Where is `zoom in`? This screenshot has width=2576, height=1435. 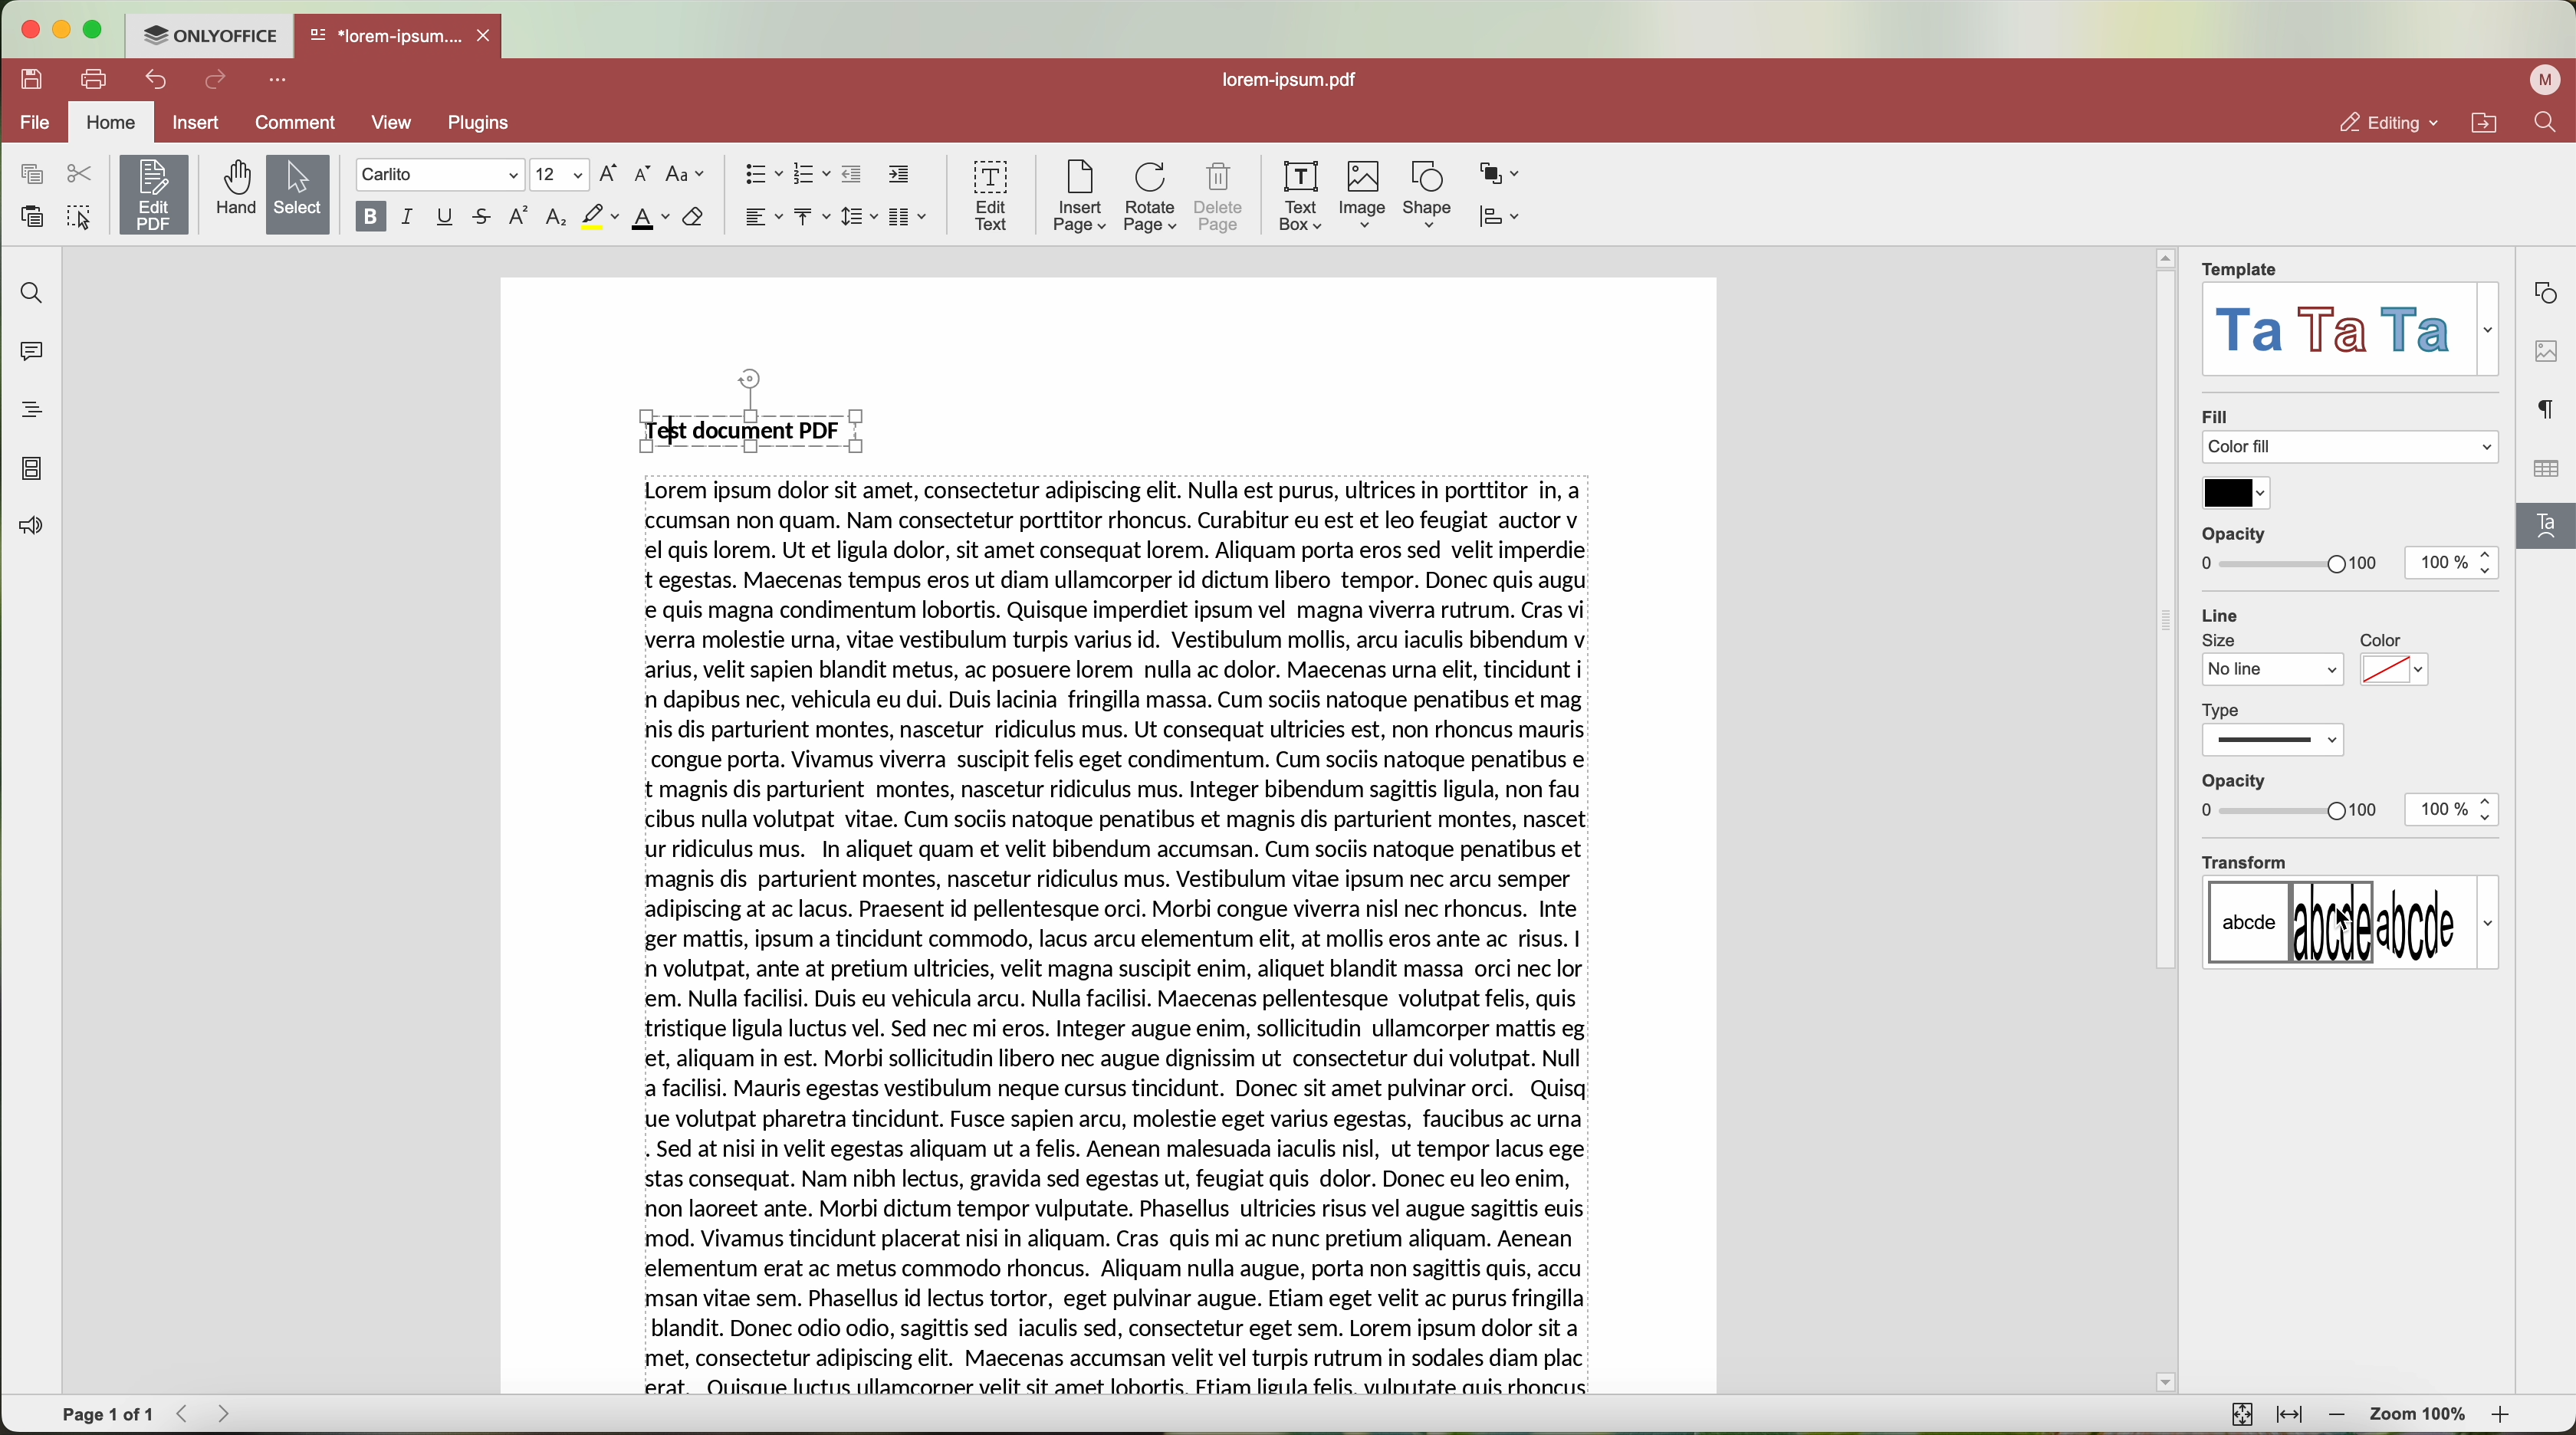 zoom in is located at coordinates (2505, 1414).